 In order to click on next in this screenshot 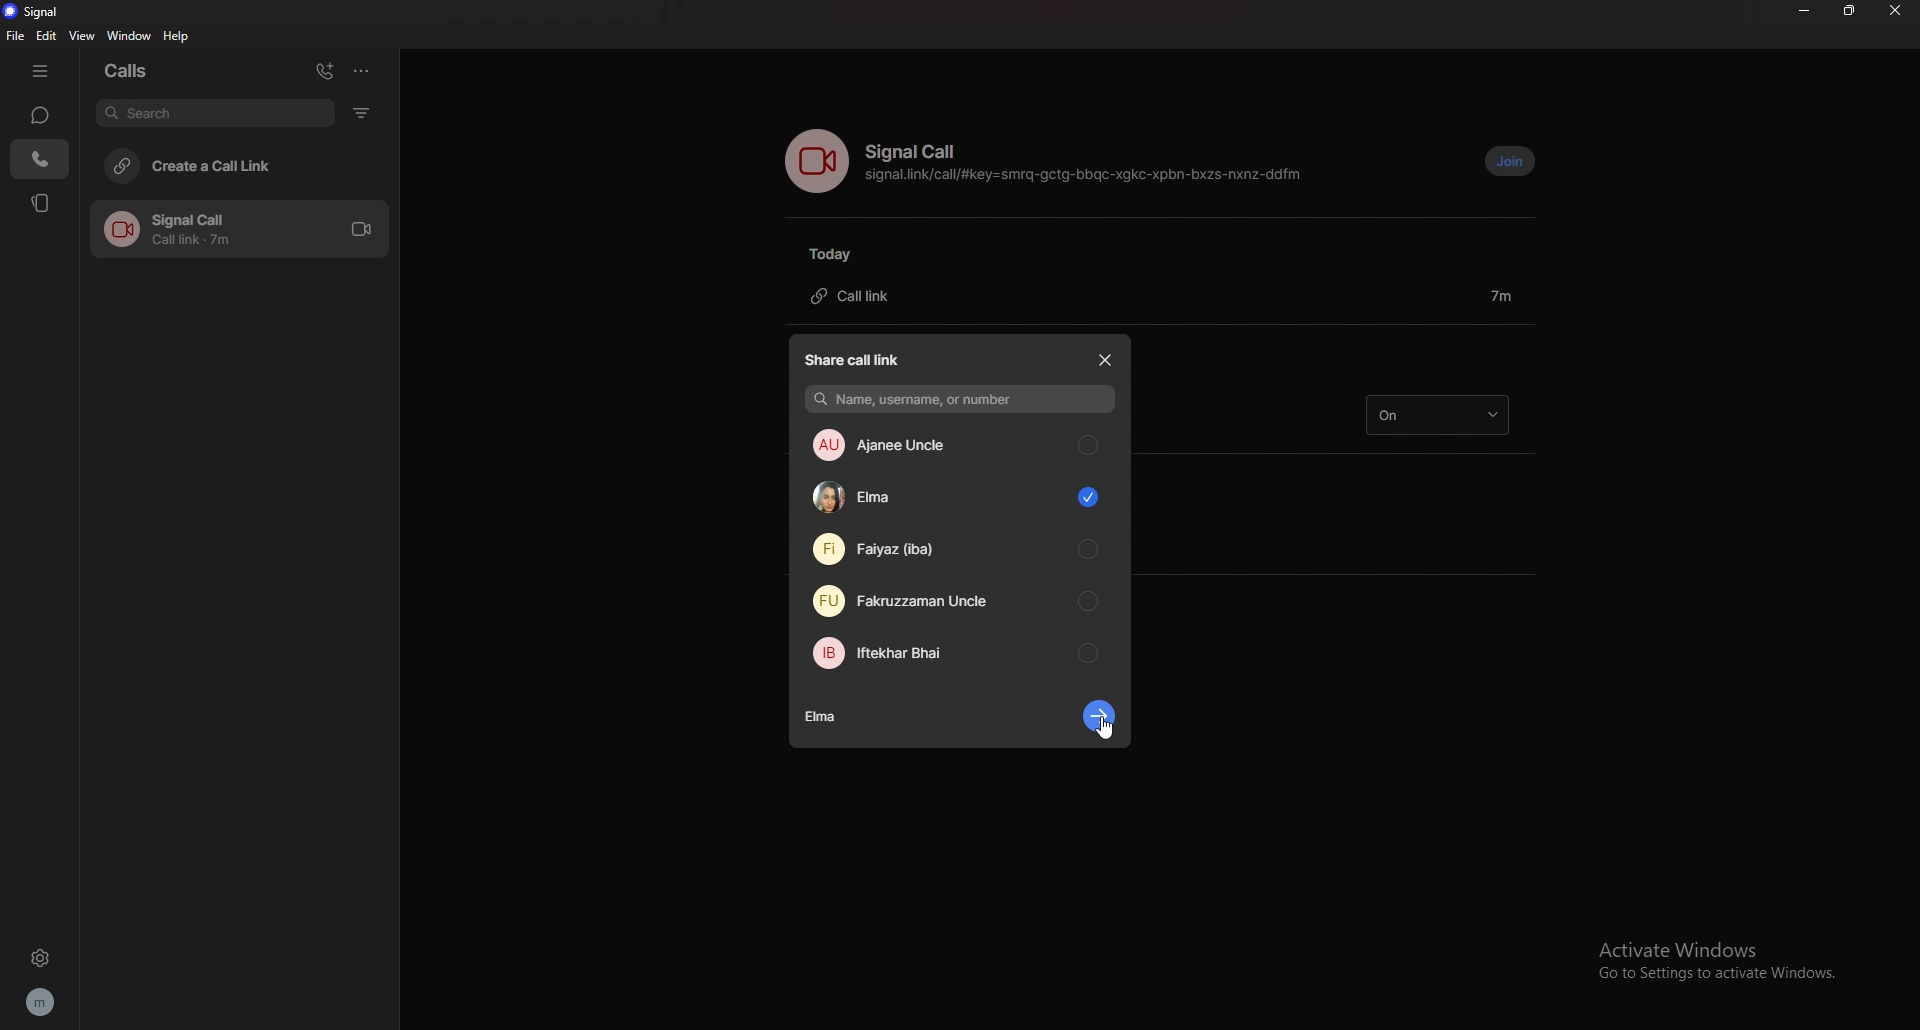, I will do `click(1100, 716)`.